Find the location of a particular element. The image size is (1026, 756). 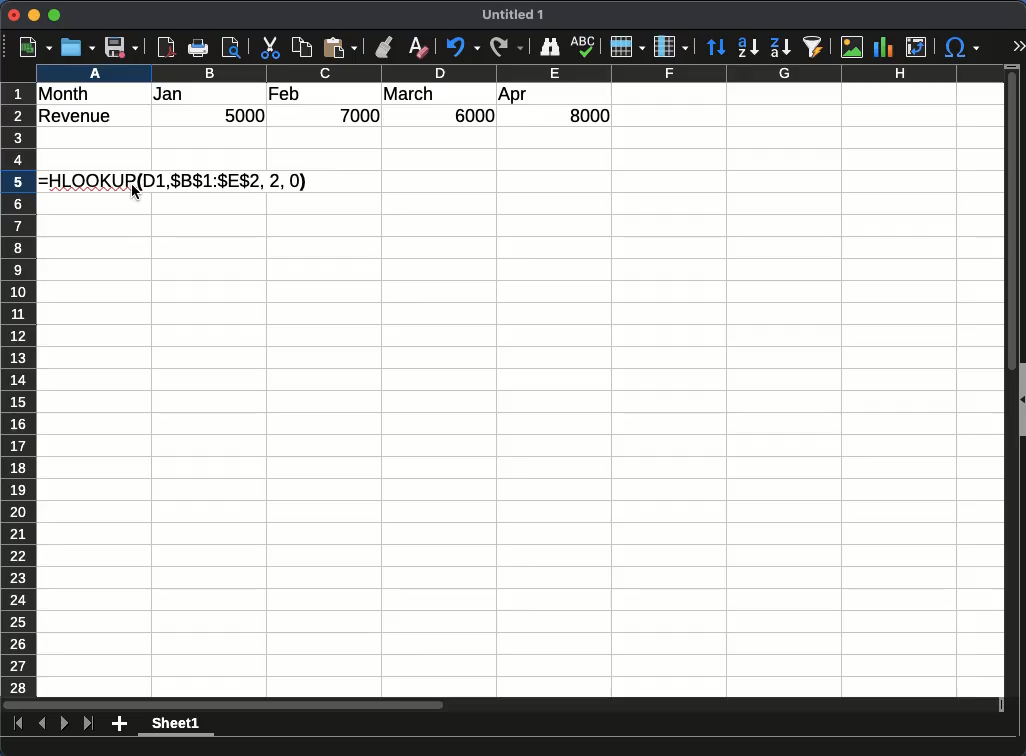

clear formatting  is located at coordinates (419, 47).